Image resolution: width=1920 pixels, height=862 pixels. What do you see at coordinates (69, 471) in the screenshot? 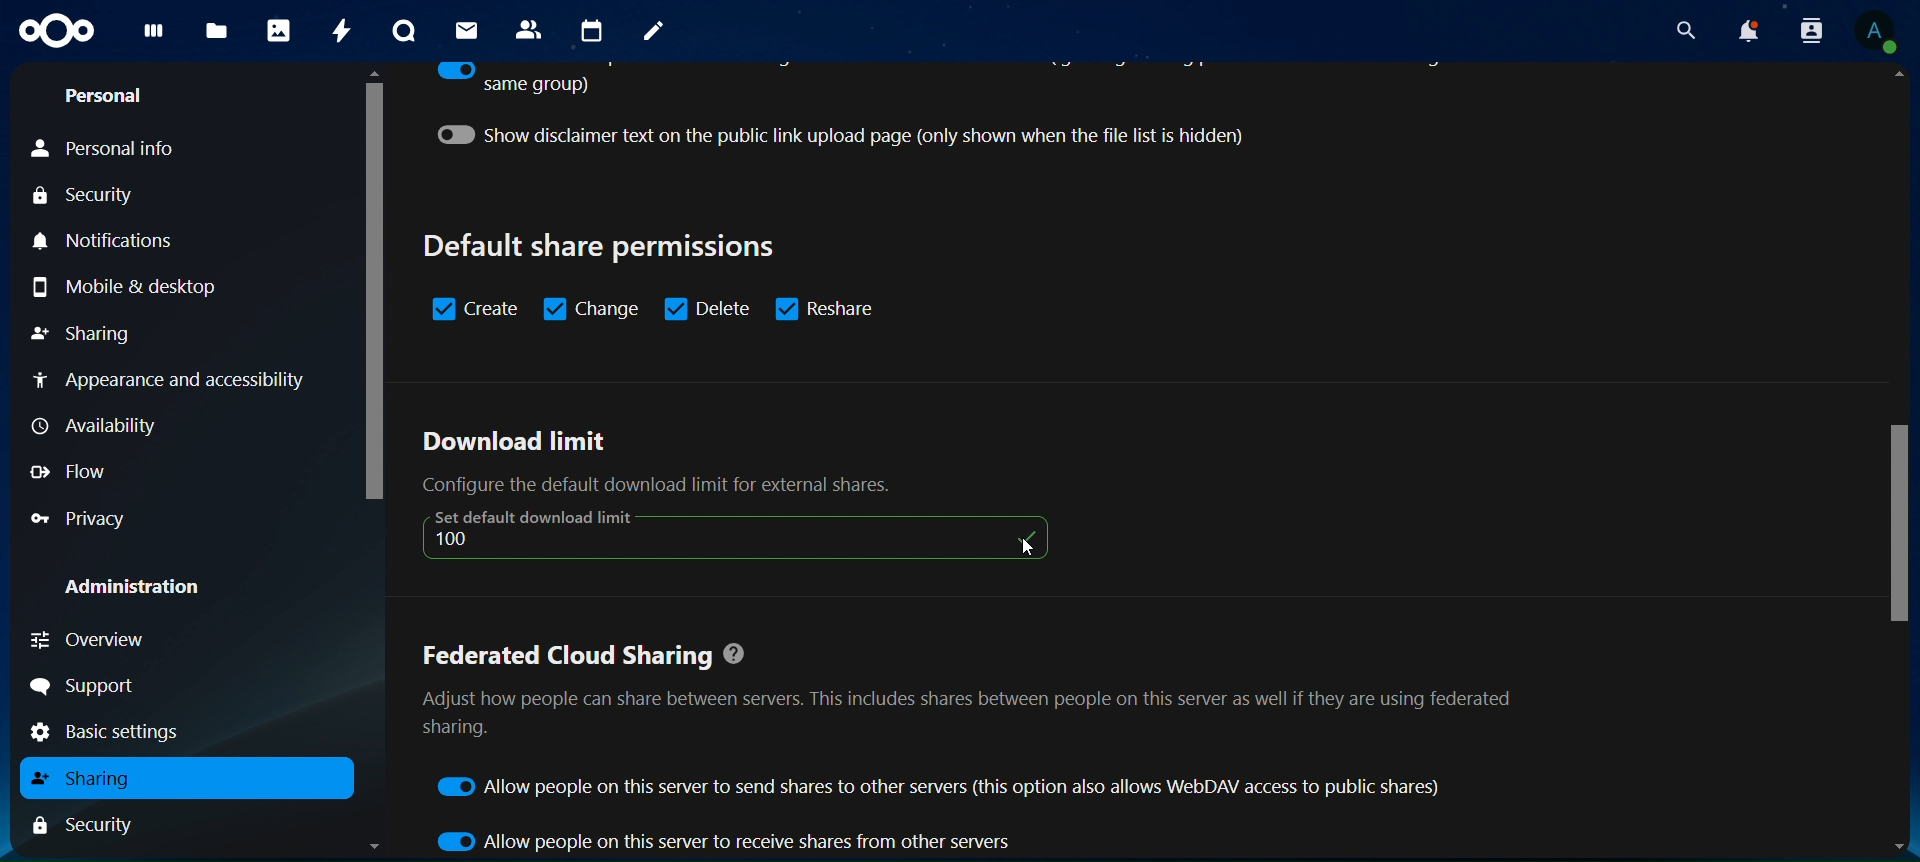
I see `flow` at bounding box center [69, 471].